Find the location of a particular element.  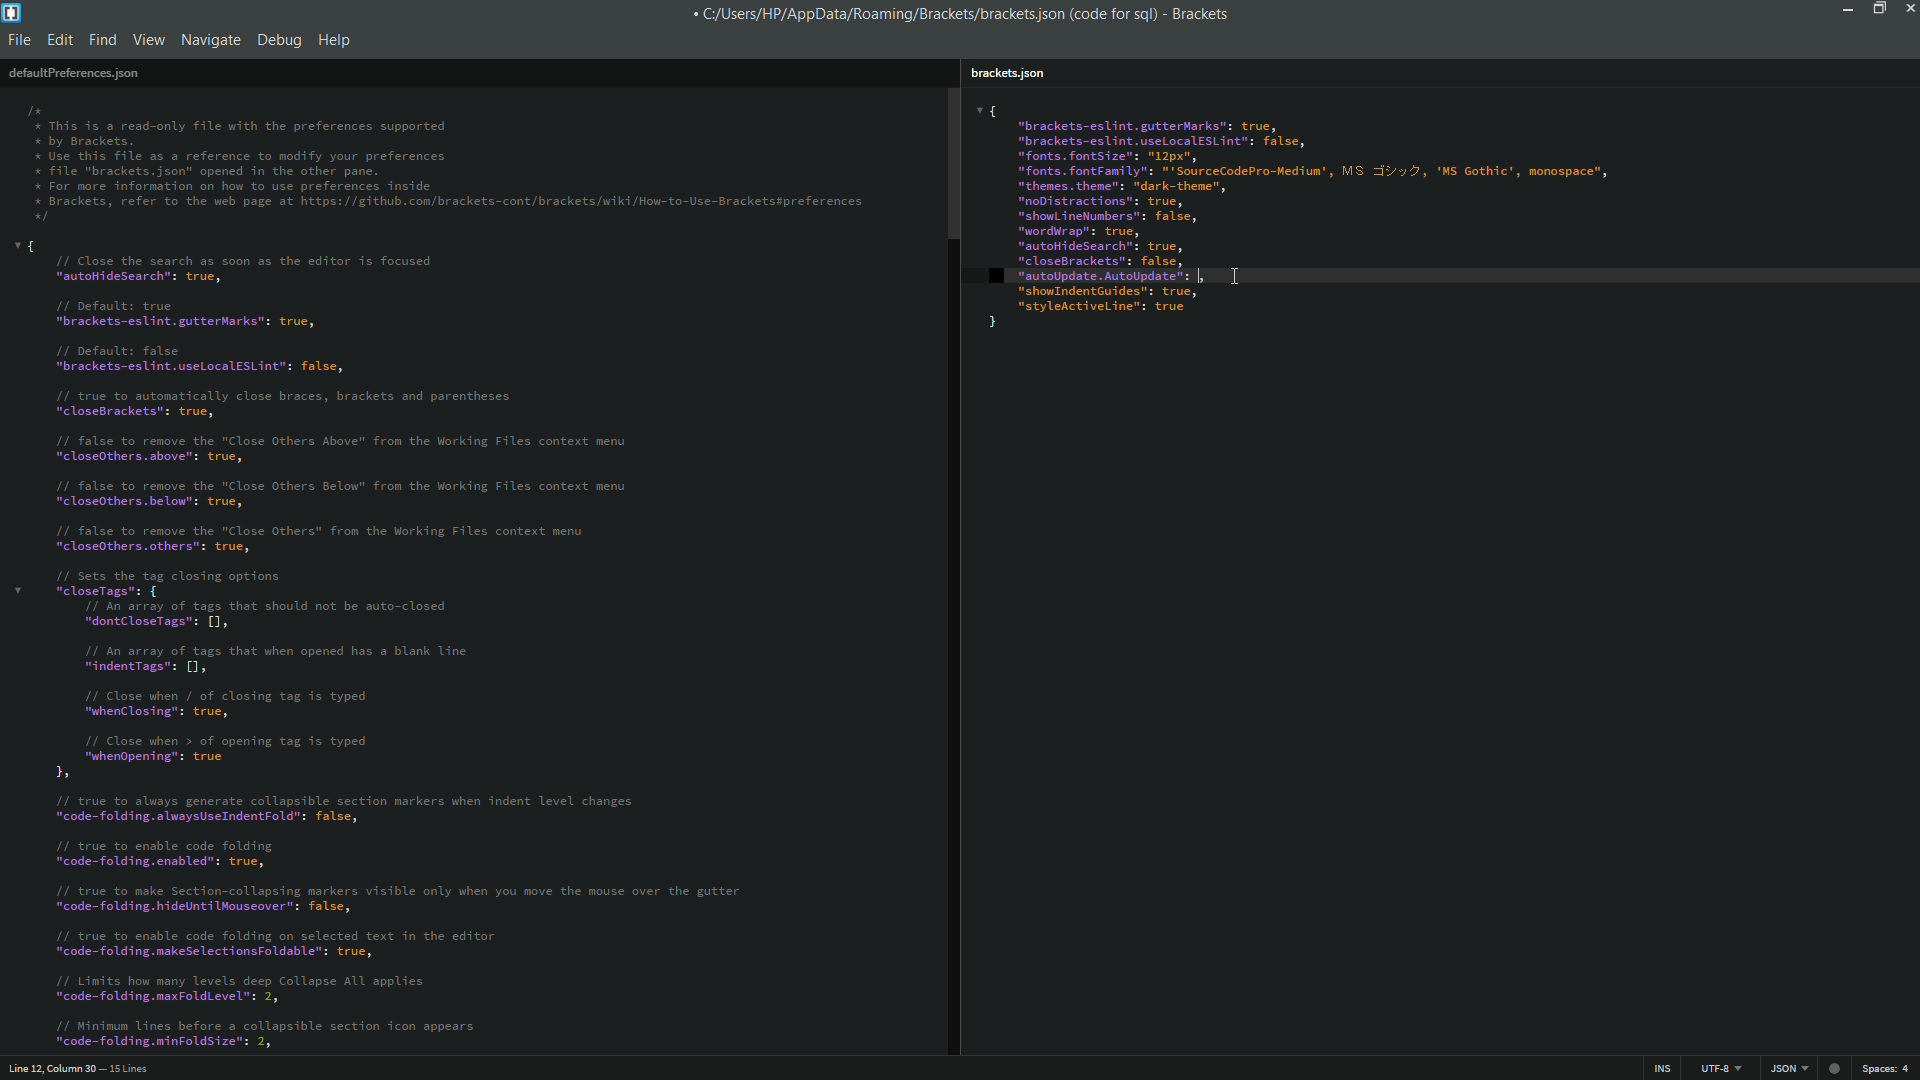

help menu is located at coordinates (336, 40).